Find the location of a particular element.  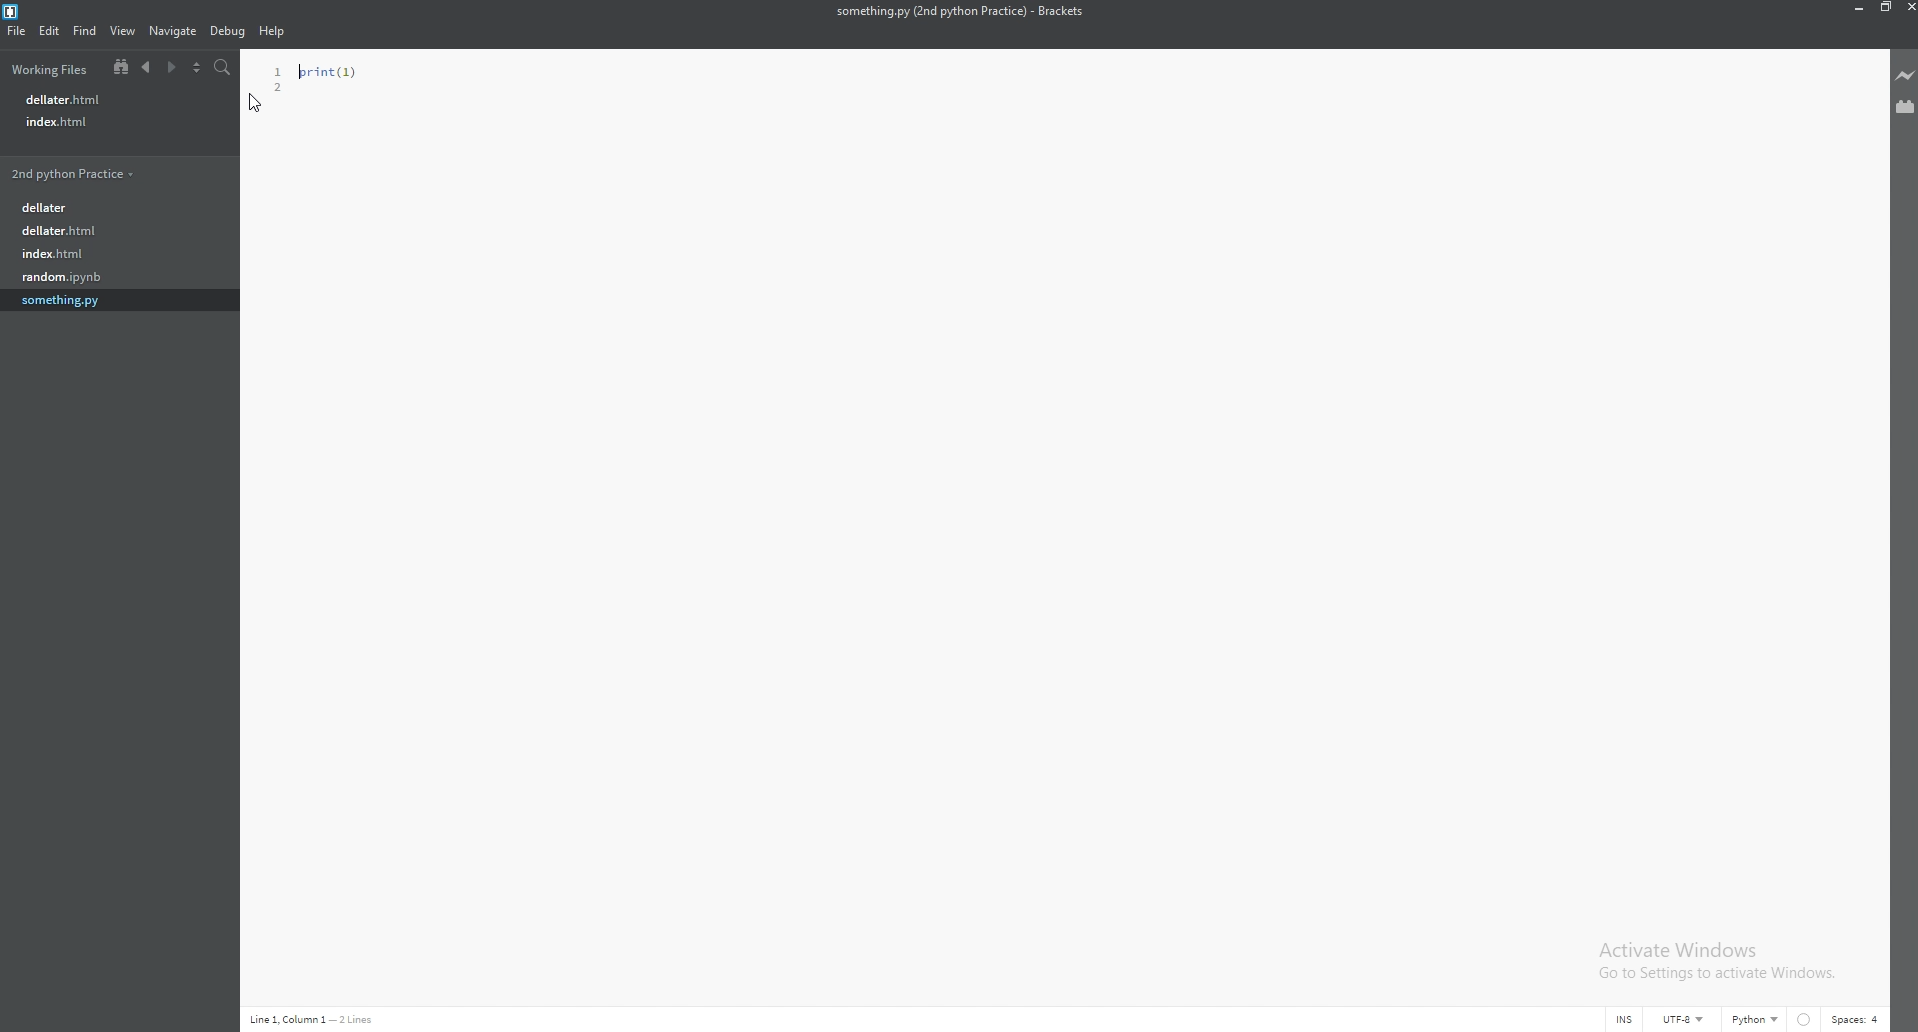

resize is located at coordinates (1881, 7).